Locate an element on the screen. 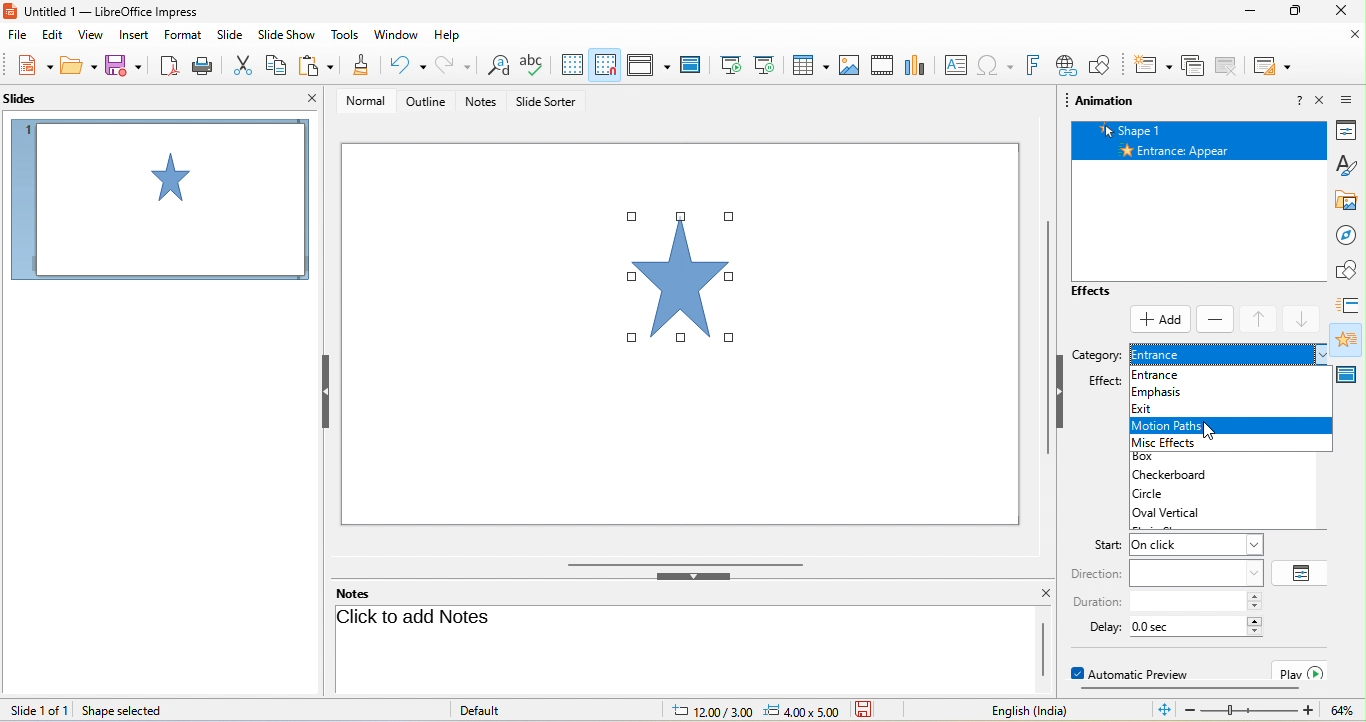 The width and height of the screenshot is (1366, 722). copy is located at coordinates (279, 65).